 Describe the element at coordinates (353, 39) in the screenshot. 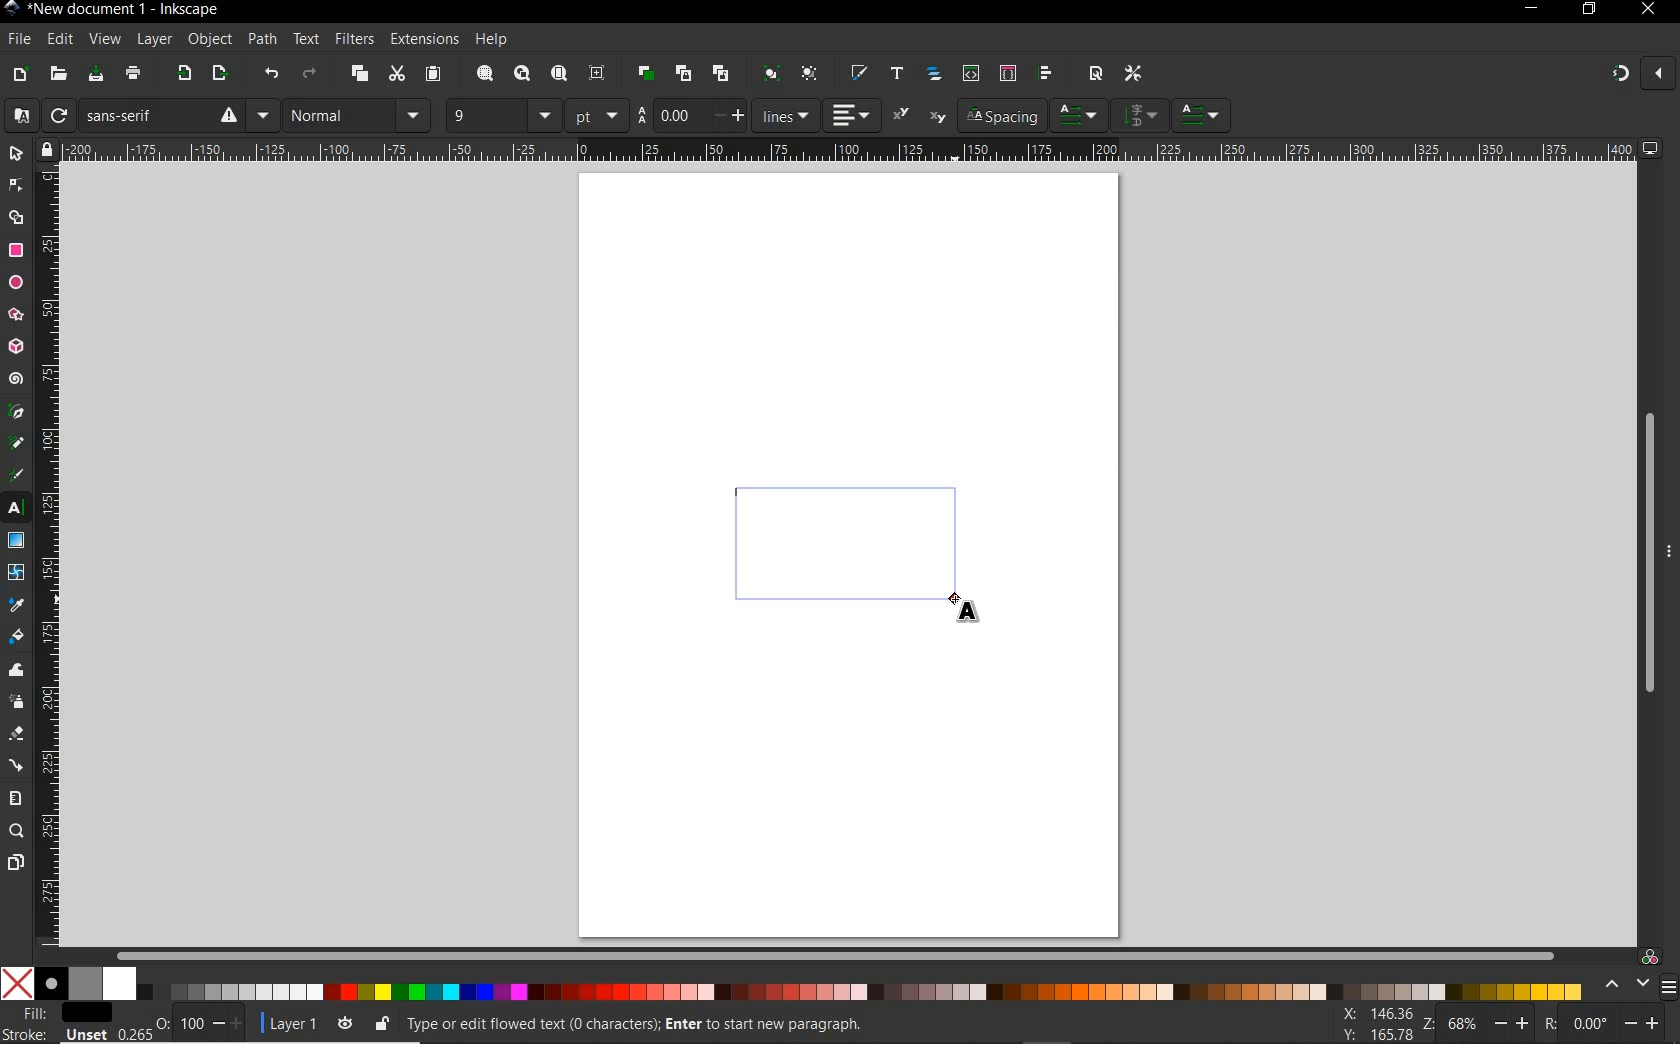

I see `filters` at that location.